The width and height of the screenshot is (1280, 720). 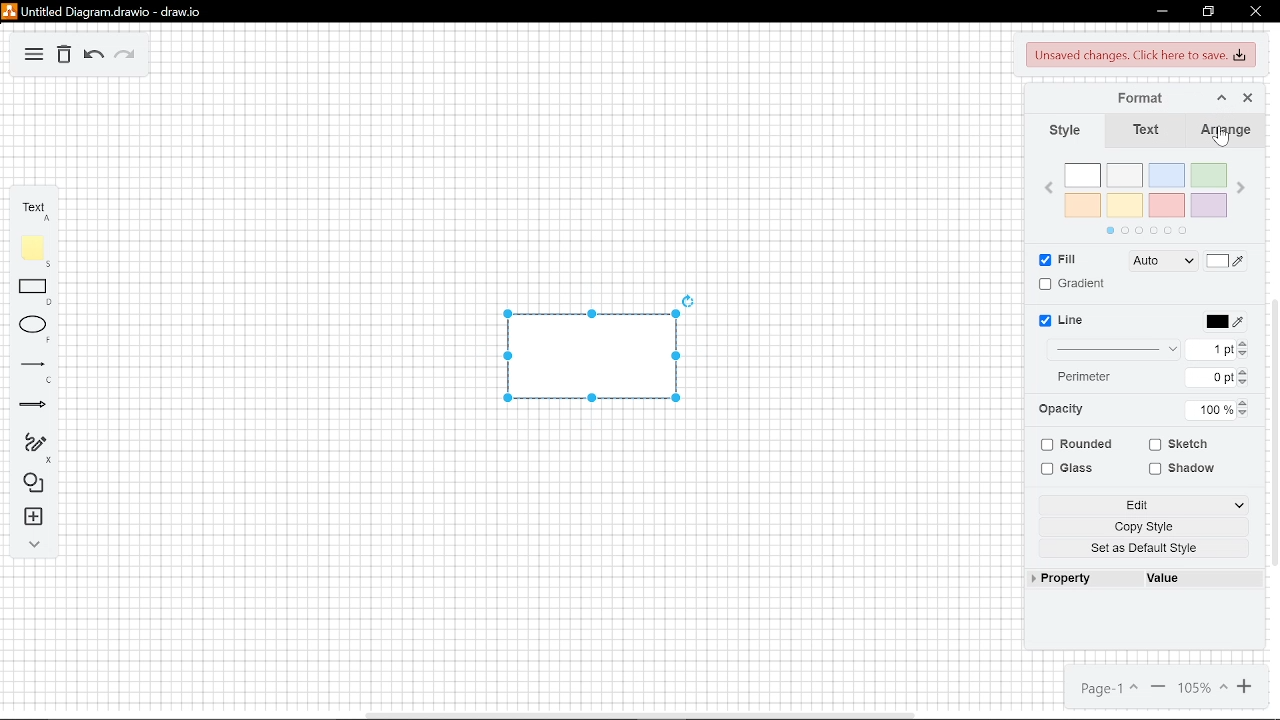 I want to click on decrease perimeter, so click(x=1245, y=384).